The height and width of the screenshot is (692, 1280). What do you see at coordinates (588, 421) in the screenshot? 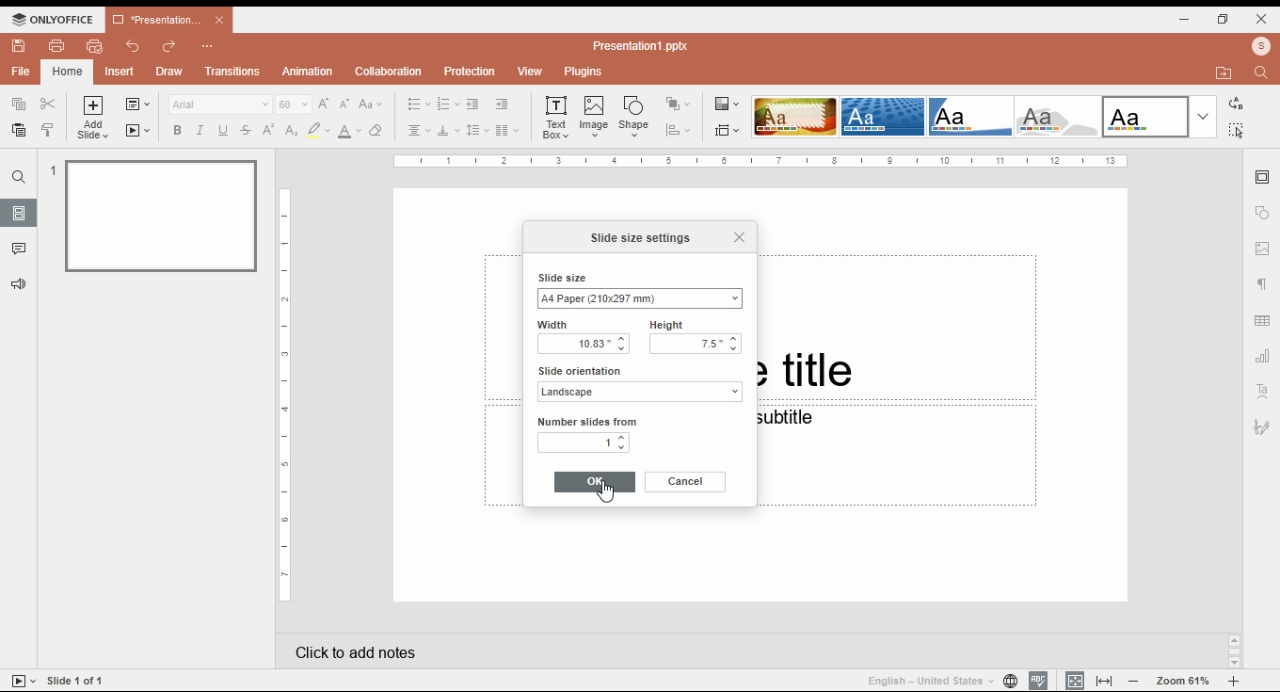
I see `number slide from` at bounding box center [588, 421].